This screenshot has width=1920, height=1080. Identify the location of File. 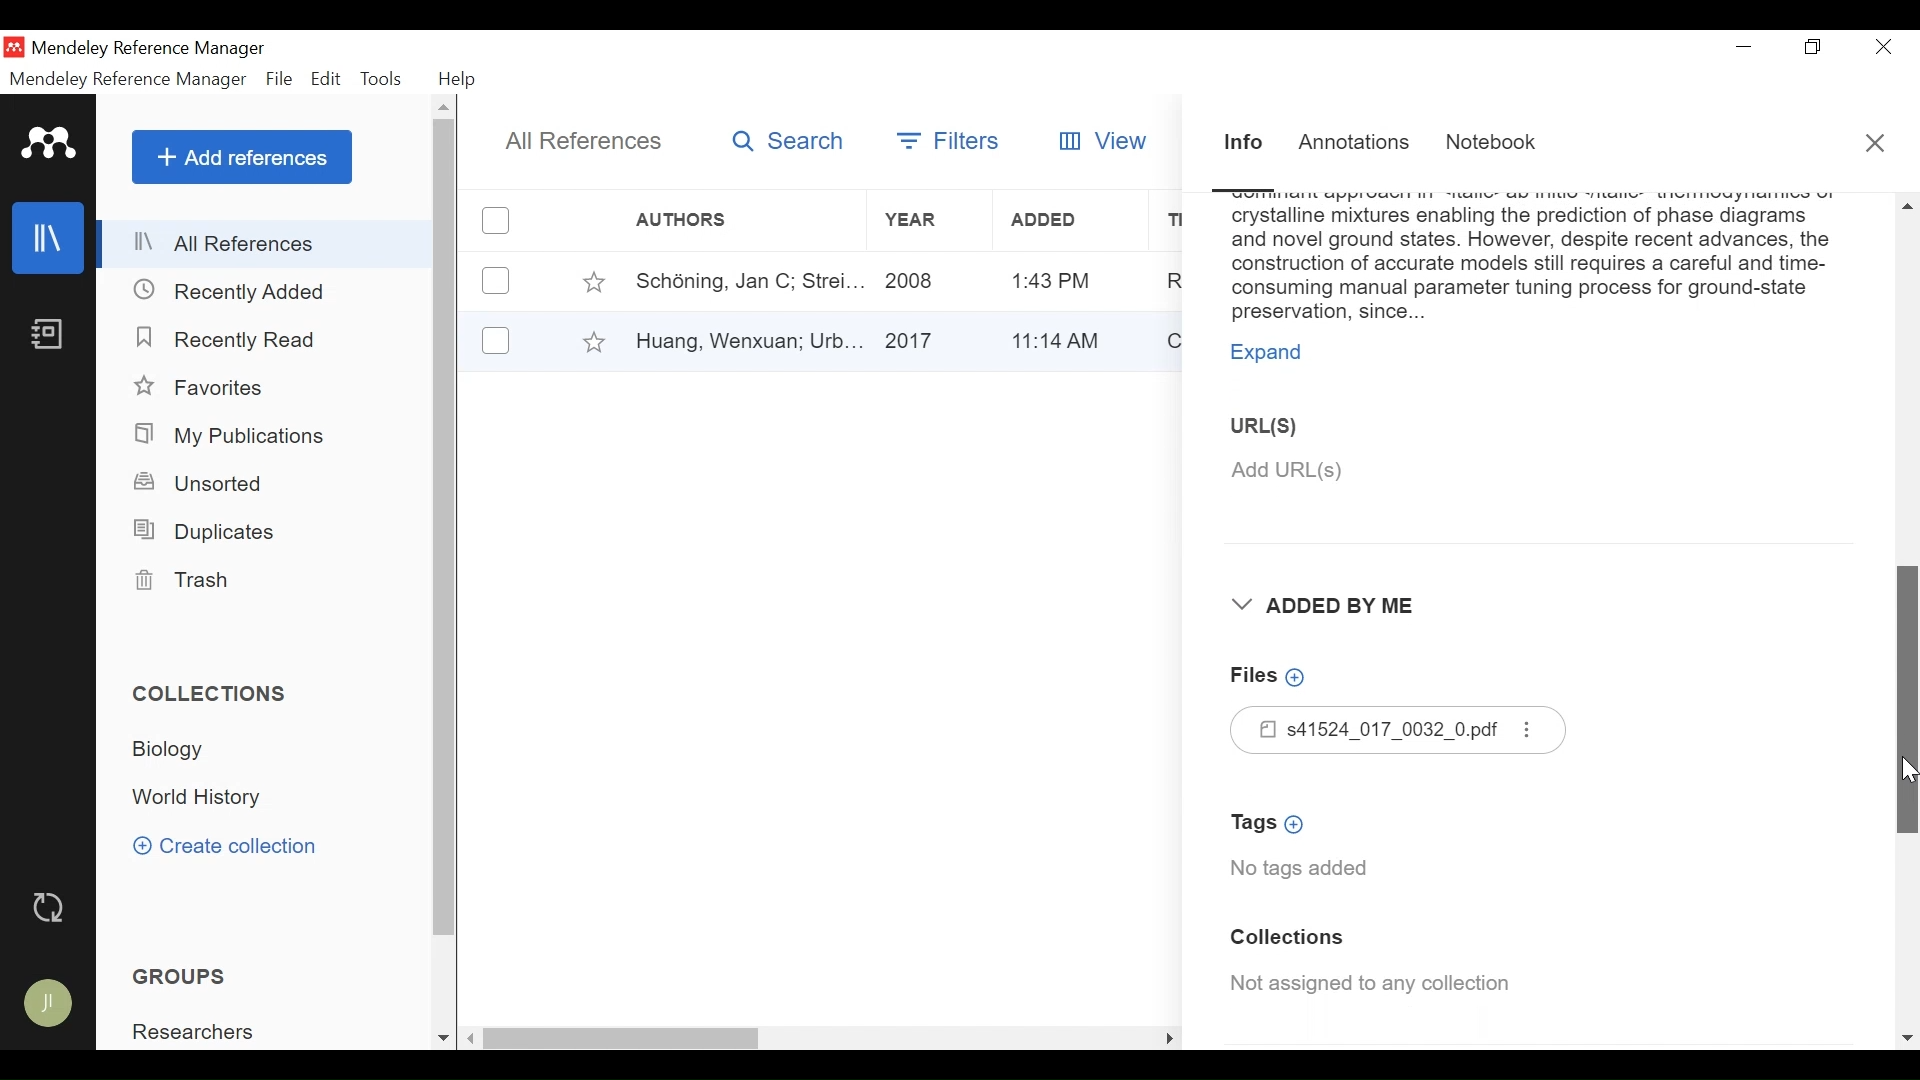
(279, 80).